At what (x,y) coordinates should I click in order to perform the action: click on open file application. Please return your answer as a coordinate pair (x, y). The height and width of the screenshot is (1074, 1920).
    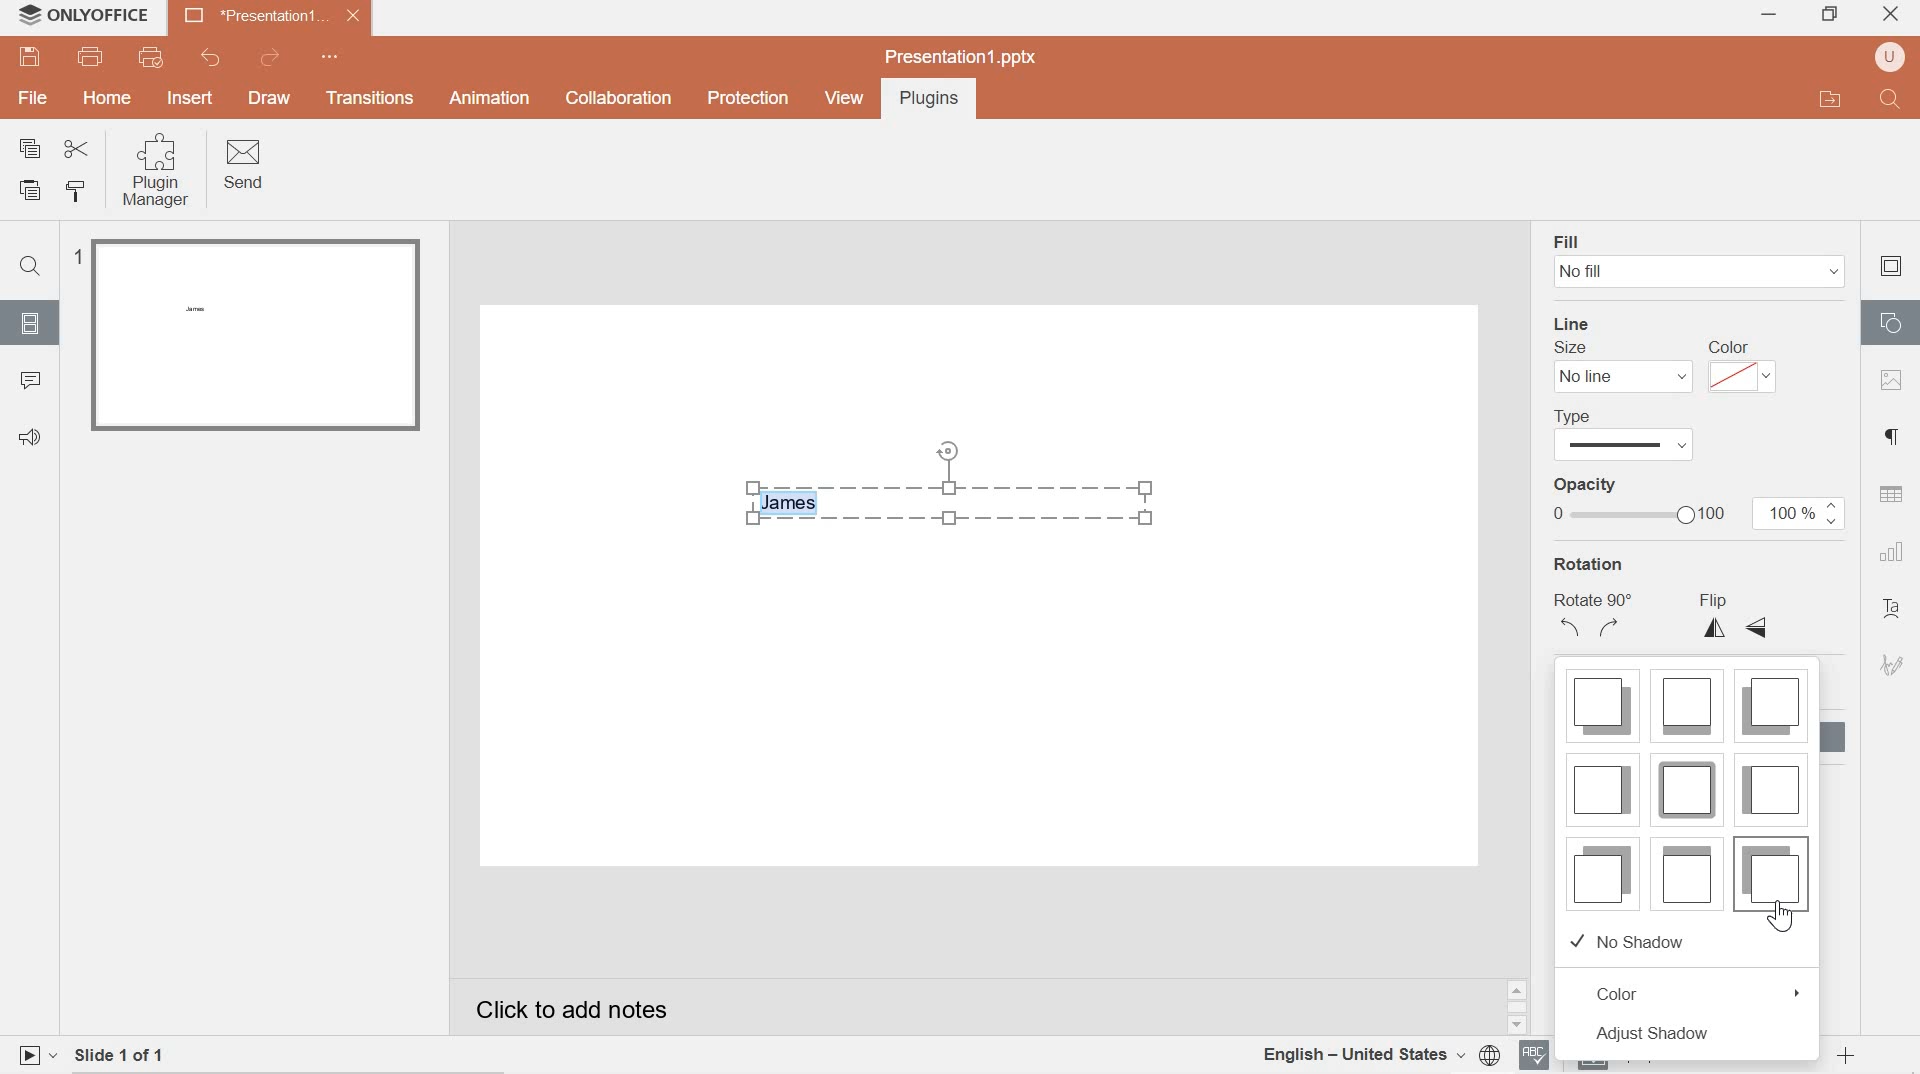
    Looking at the image, I should click on (1828, 99).